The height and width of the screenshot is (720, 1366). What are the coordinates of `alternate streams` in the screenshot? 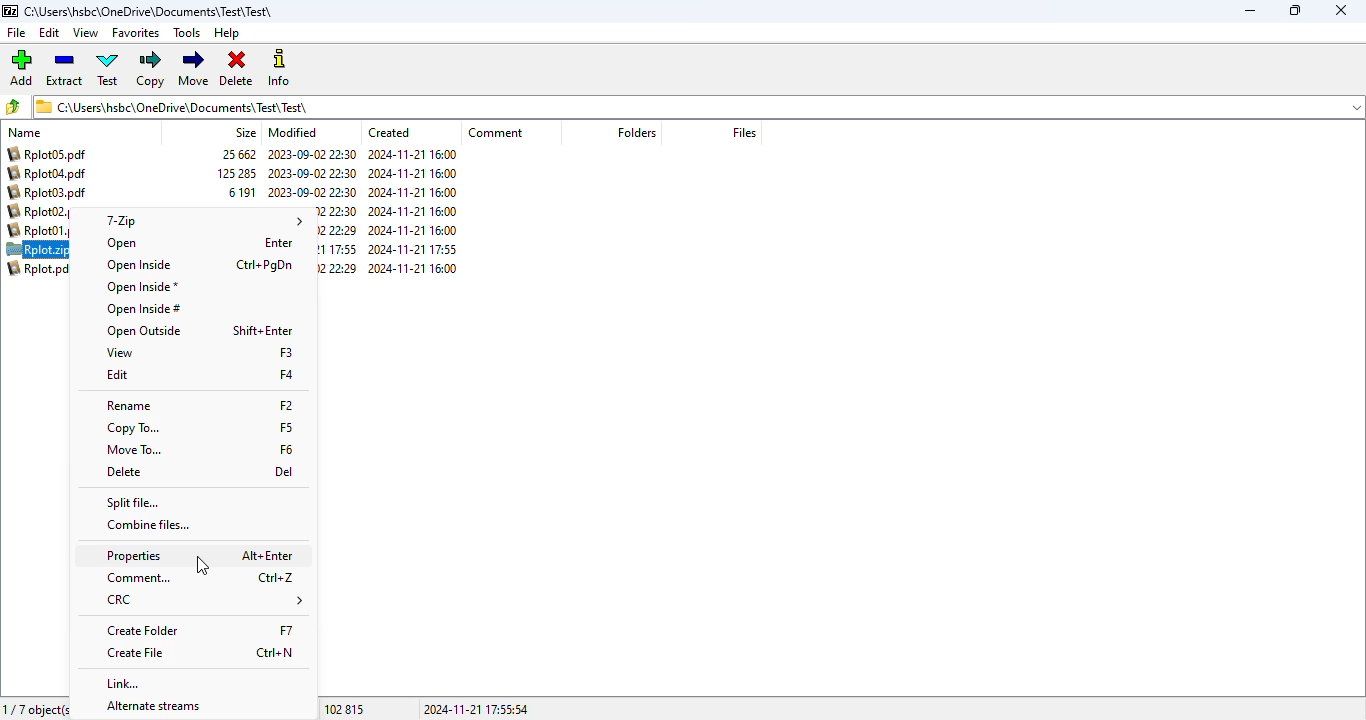 It's located at (153, 707).